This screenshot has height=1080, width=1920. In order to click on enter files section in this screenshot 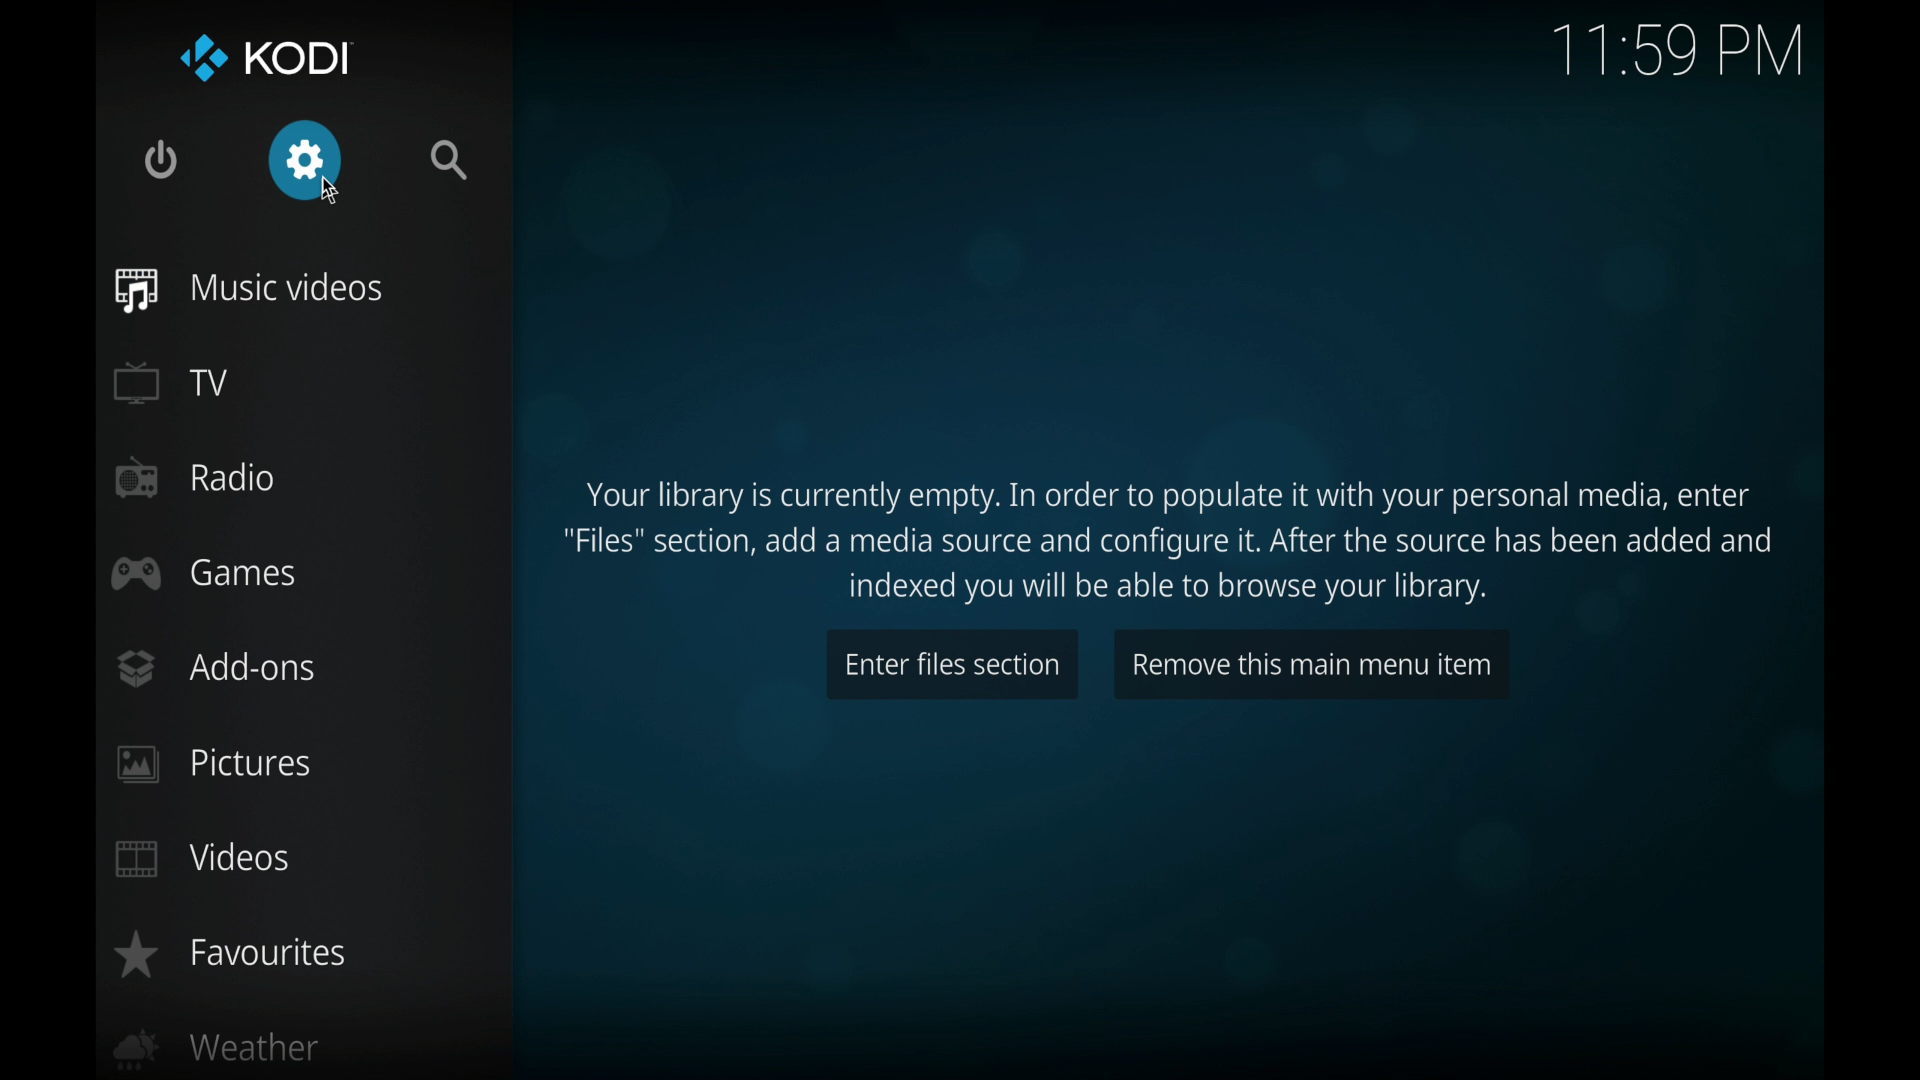, I will do `click(952, 664)`.